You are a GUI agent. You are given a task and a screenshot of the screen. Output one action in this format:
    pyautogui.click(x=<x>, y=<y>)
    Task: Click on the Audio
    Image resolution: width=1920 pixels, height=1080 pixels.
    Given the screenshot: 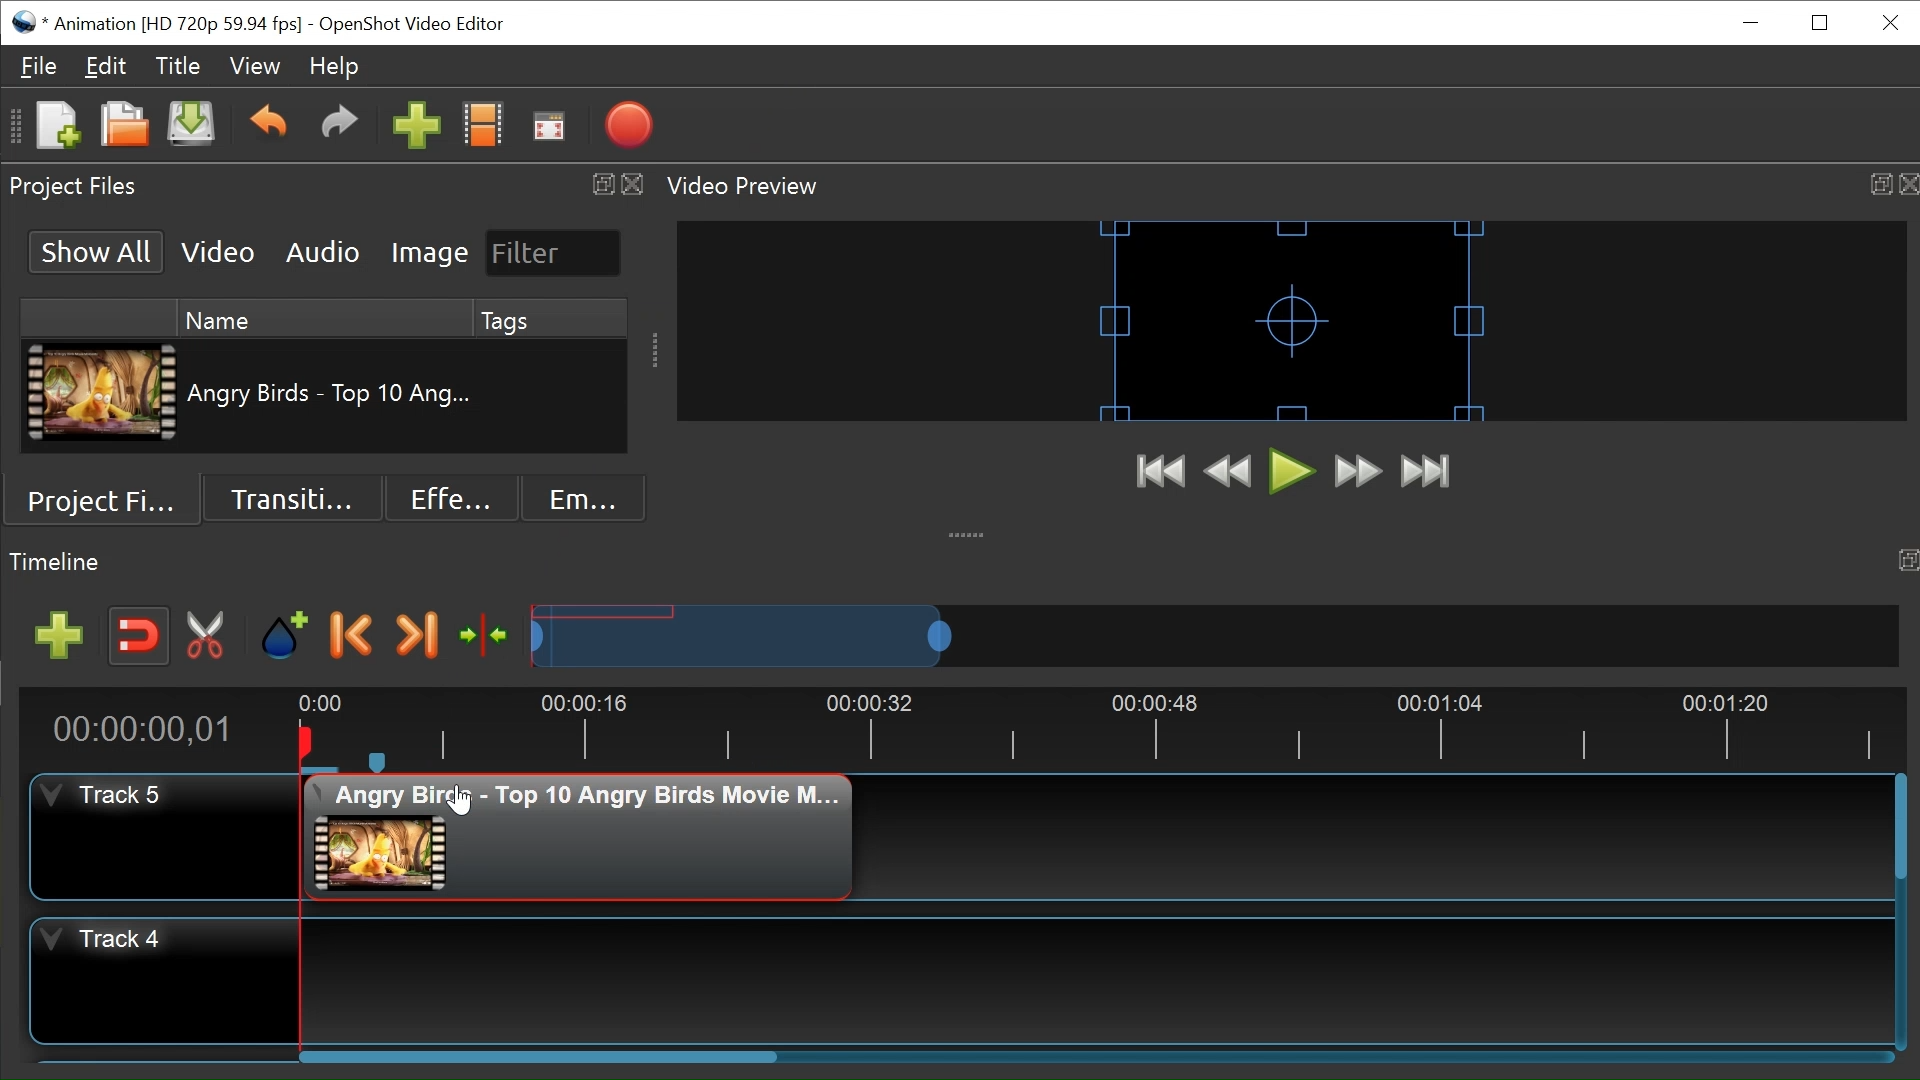 What is the action you would take?
    pyautogui.click(x=322, y=253)
    